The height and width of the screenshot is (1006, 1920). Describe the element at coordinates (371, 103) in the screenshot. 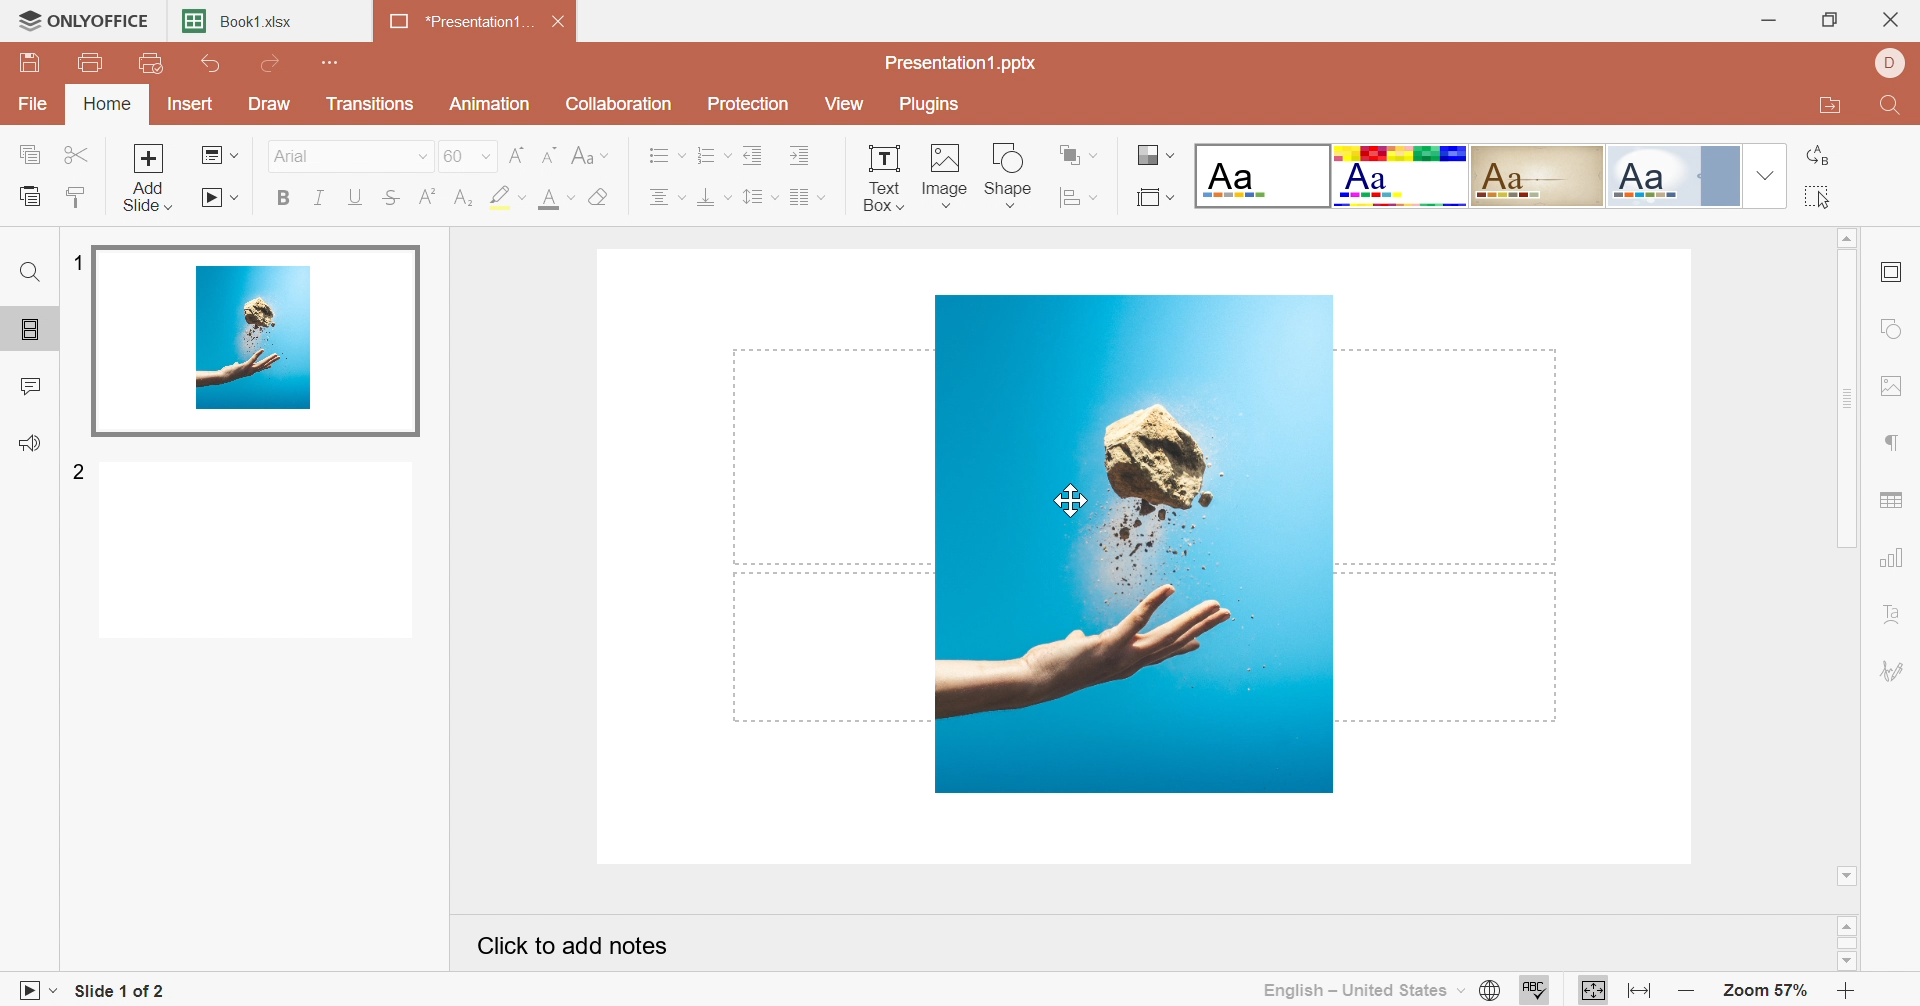

I see `Transitions` at that location.